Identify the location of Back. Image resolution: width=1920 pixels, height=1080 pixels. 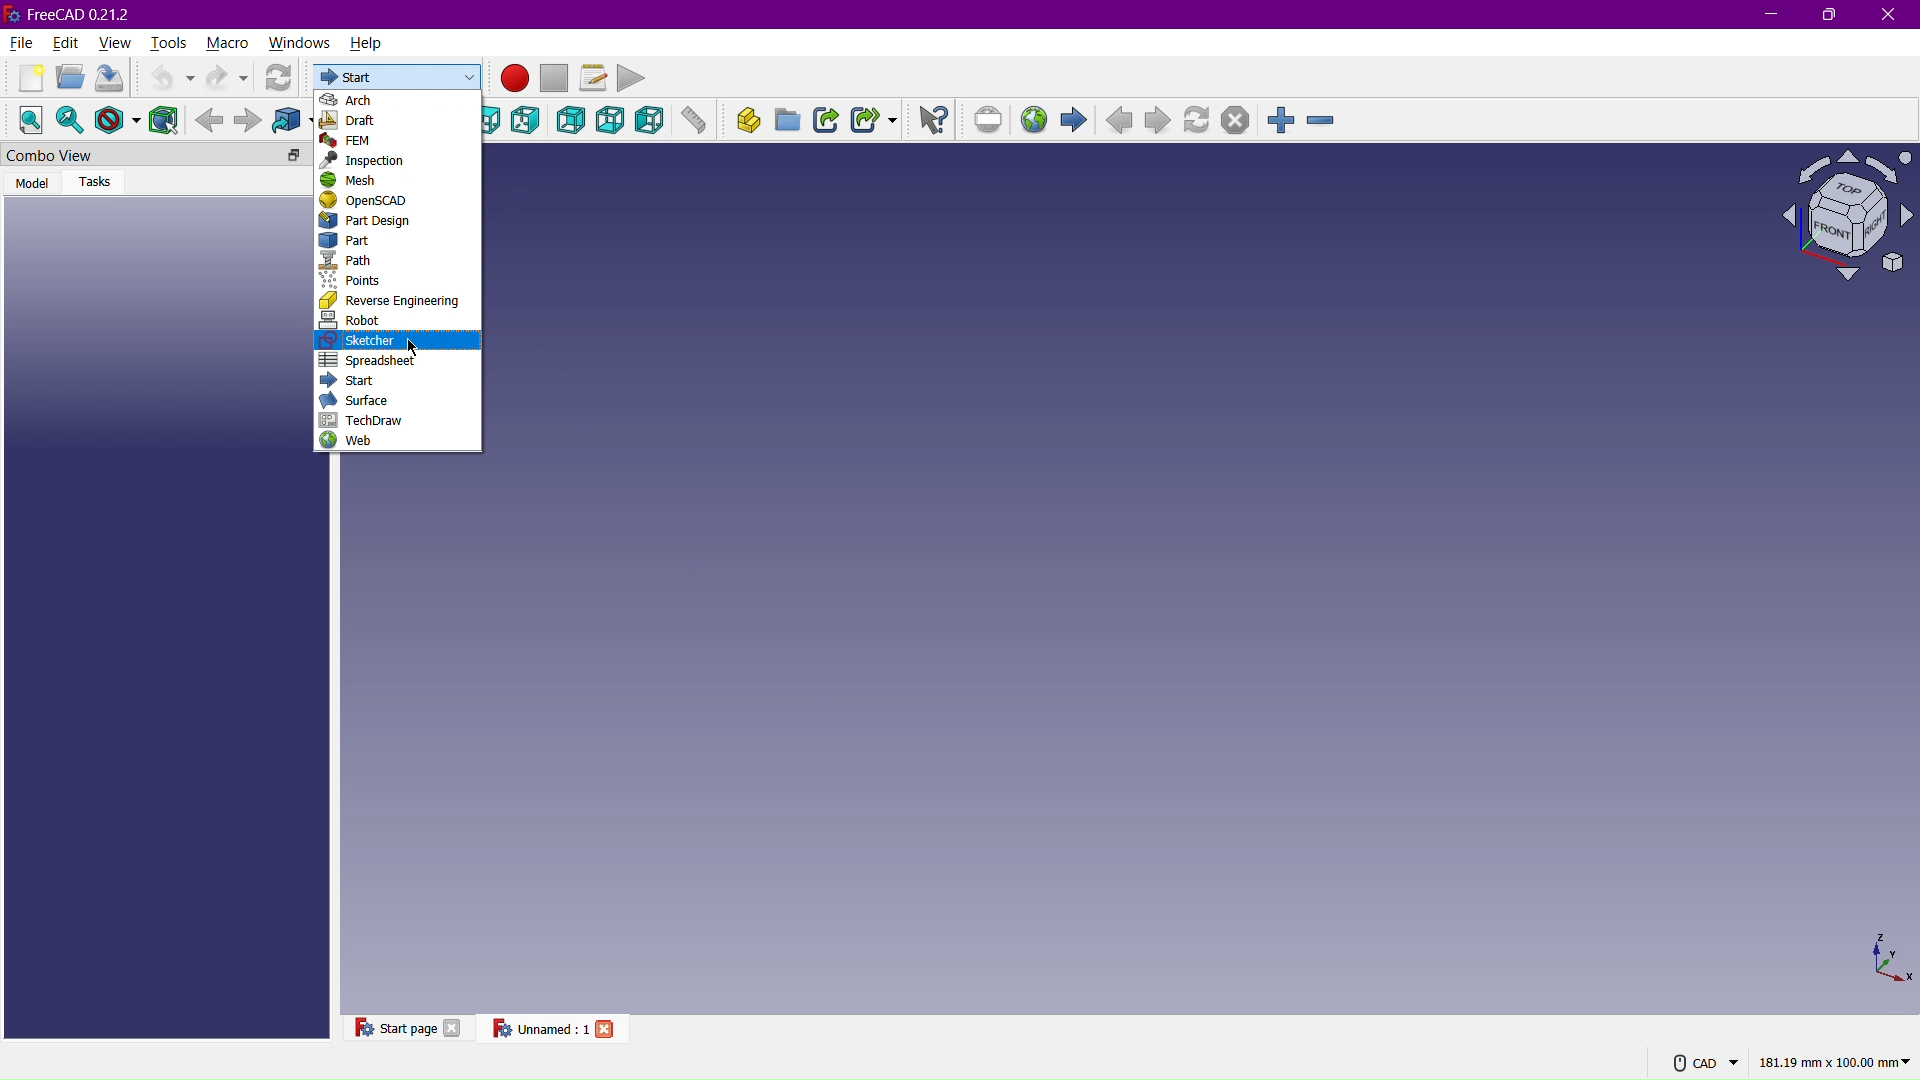
(569, 119).